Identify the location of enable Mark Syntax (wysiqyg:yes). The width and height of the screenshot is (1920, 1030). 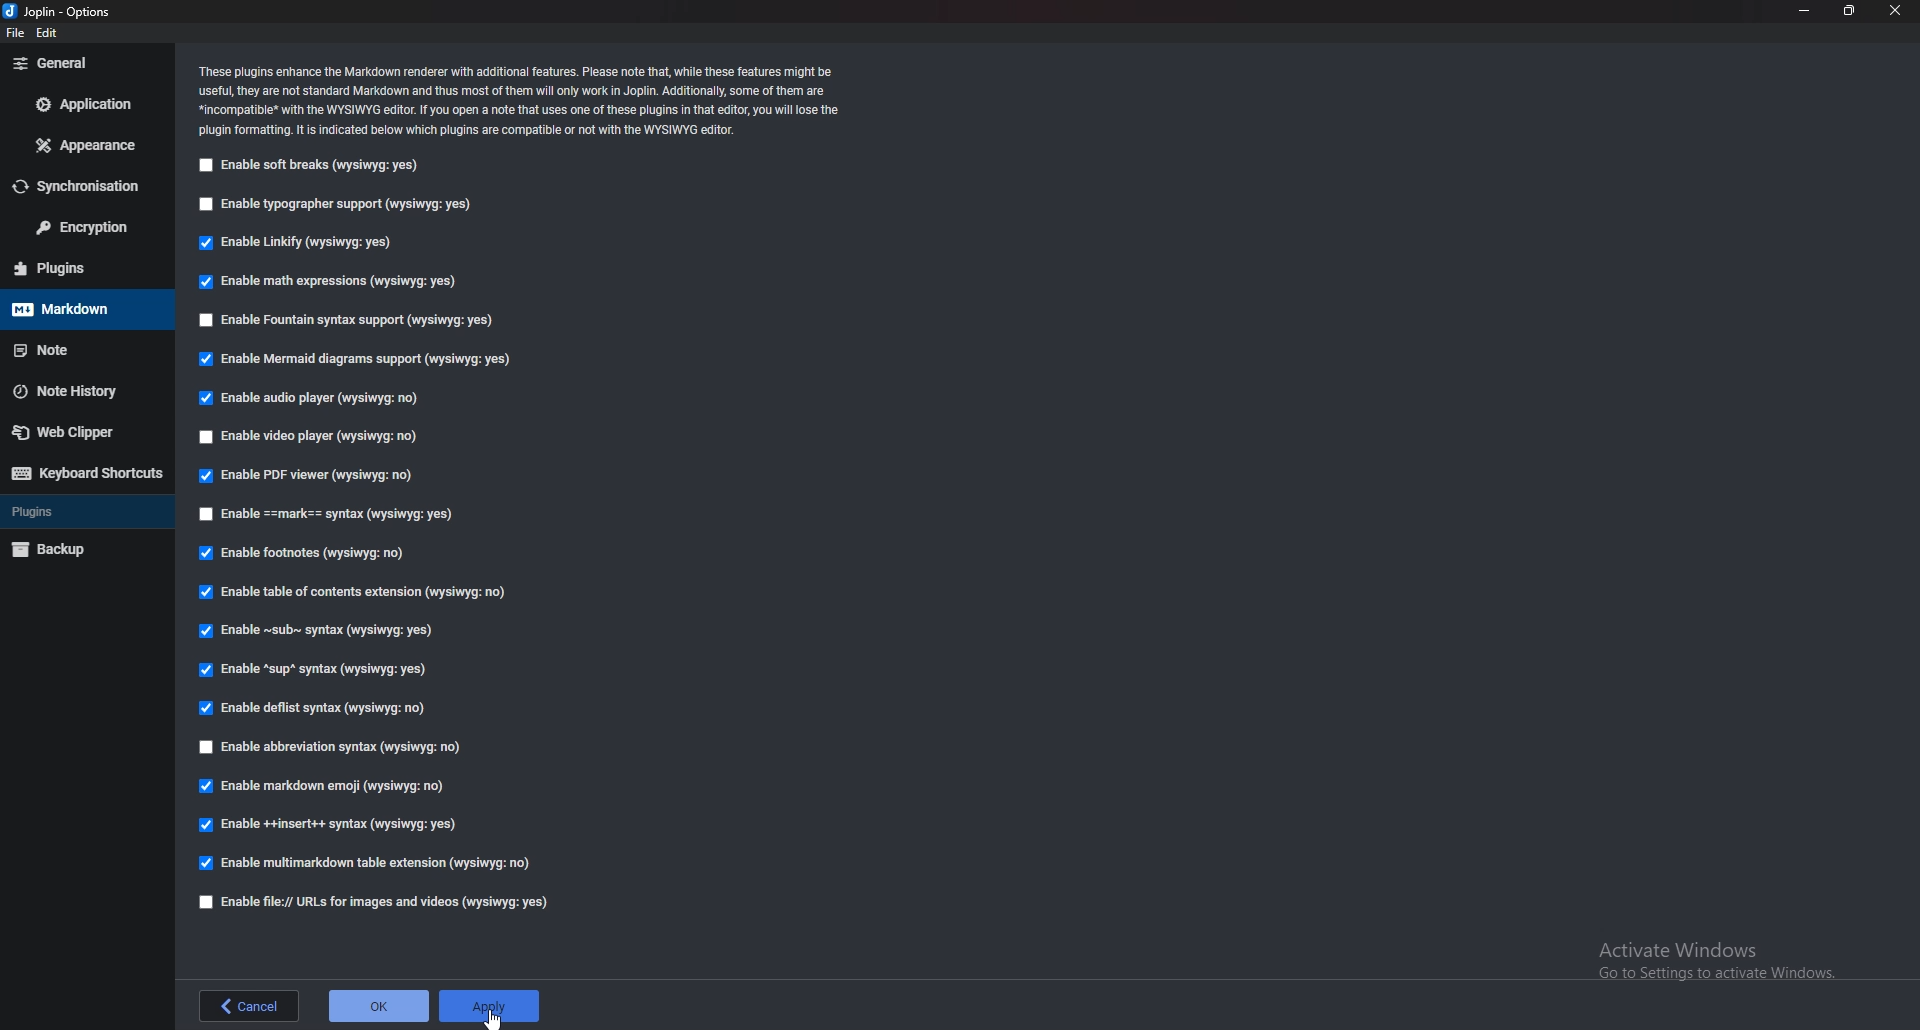
(347, 516).